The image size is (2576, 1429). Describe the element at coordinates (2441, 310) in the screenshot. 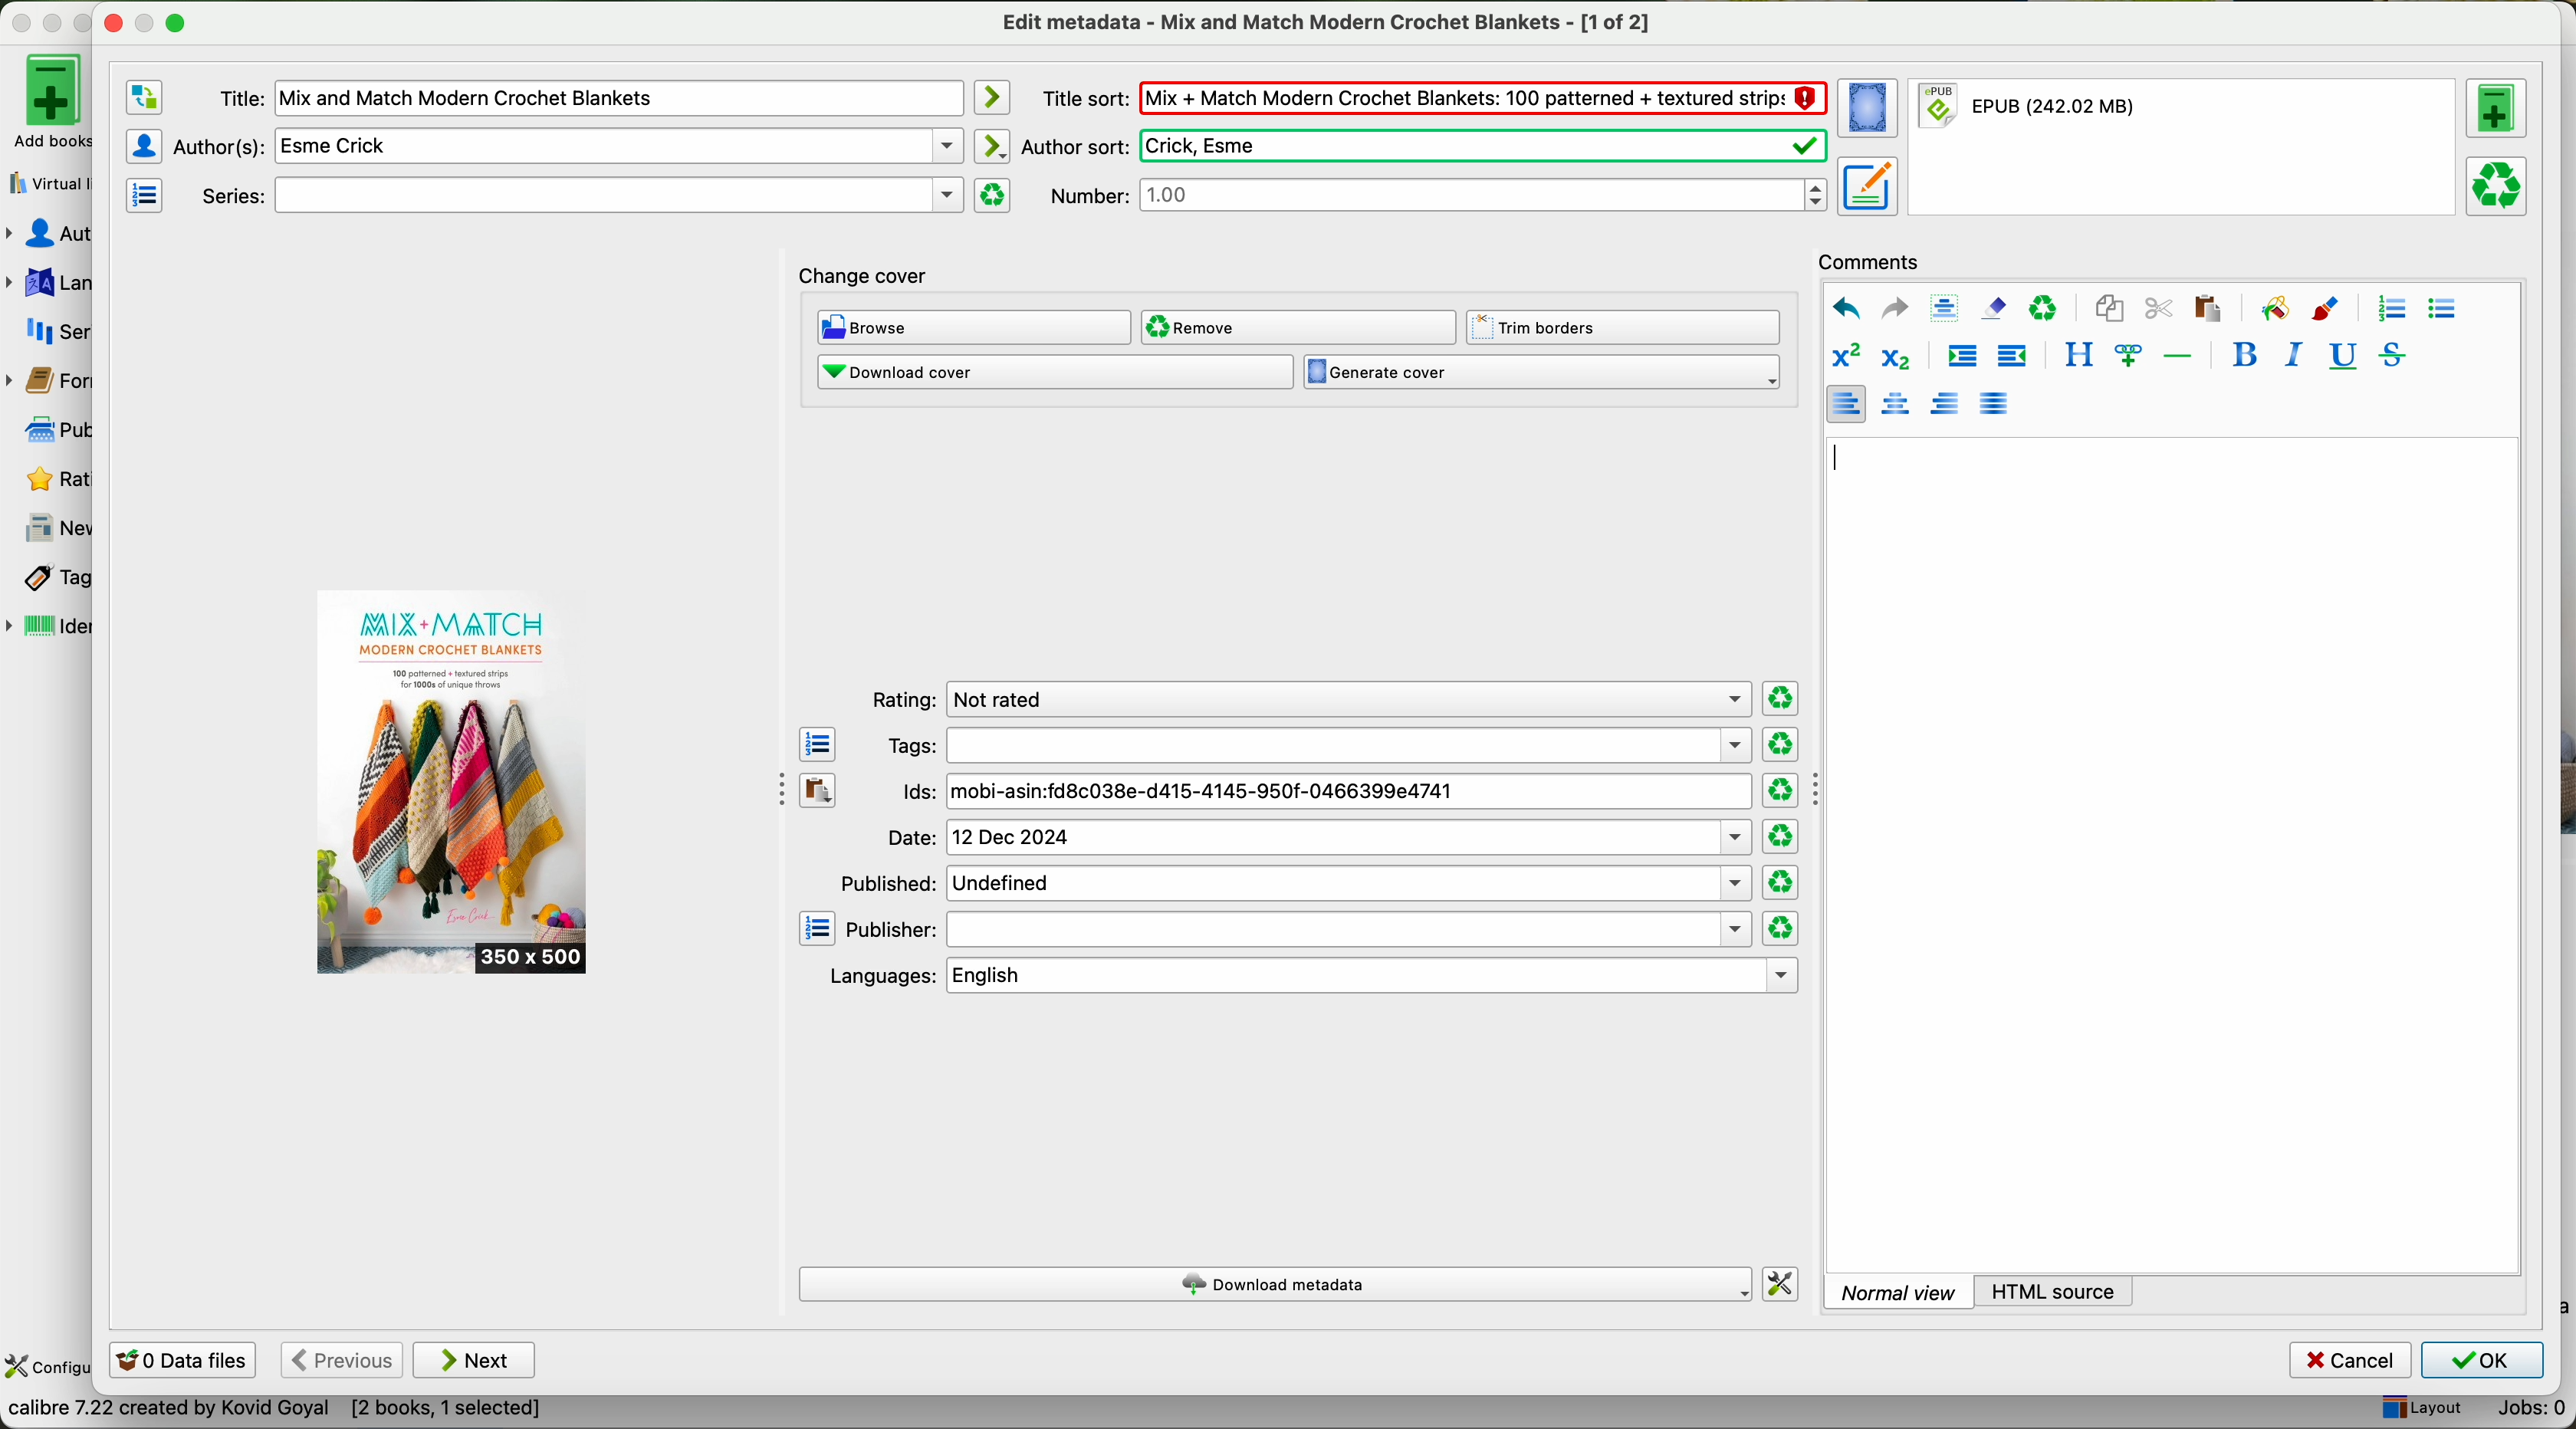

I see `unordered list` at that location.